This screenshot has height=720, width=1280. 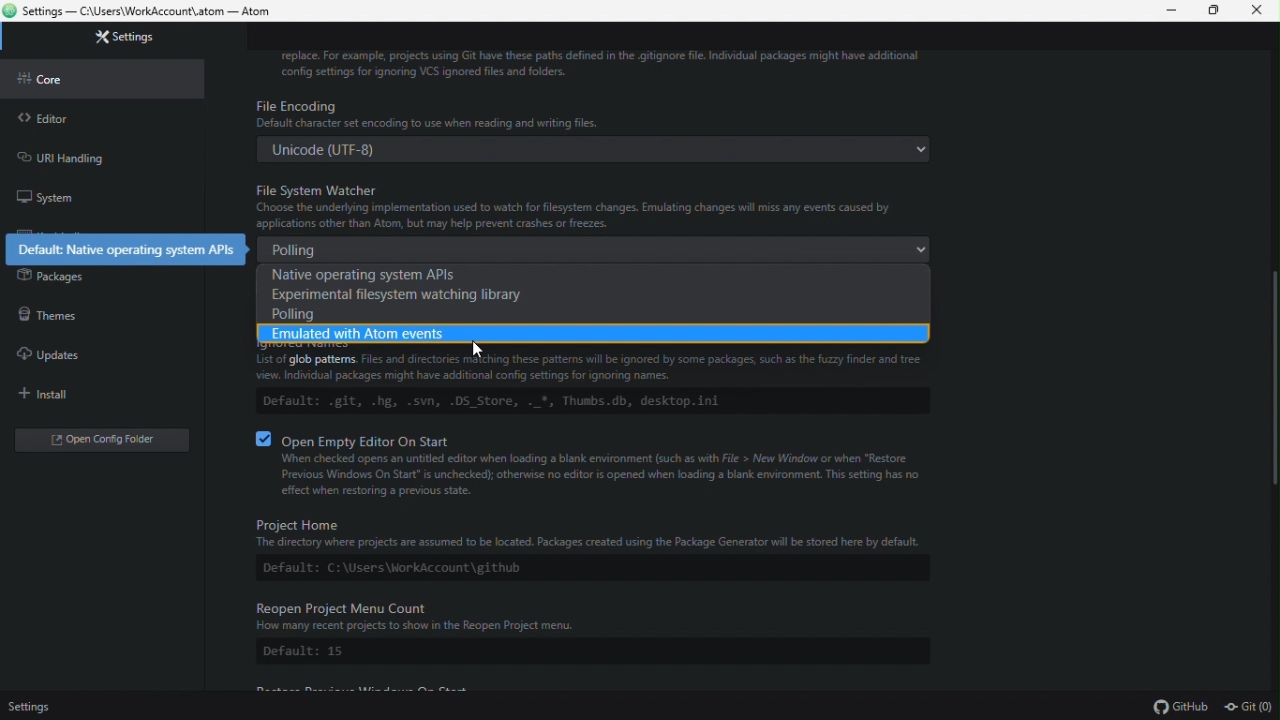 I want to click on Native operating system API, so click(x=588, y=278).